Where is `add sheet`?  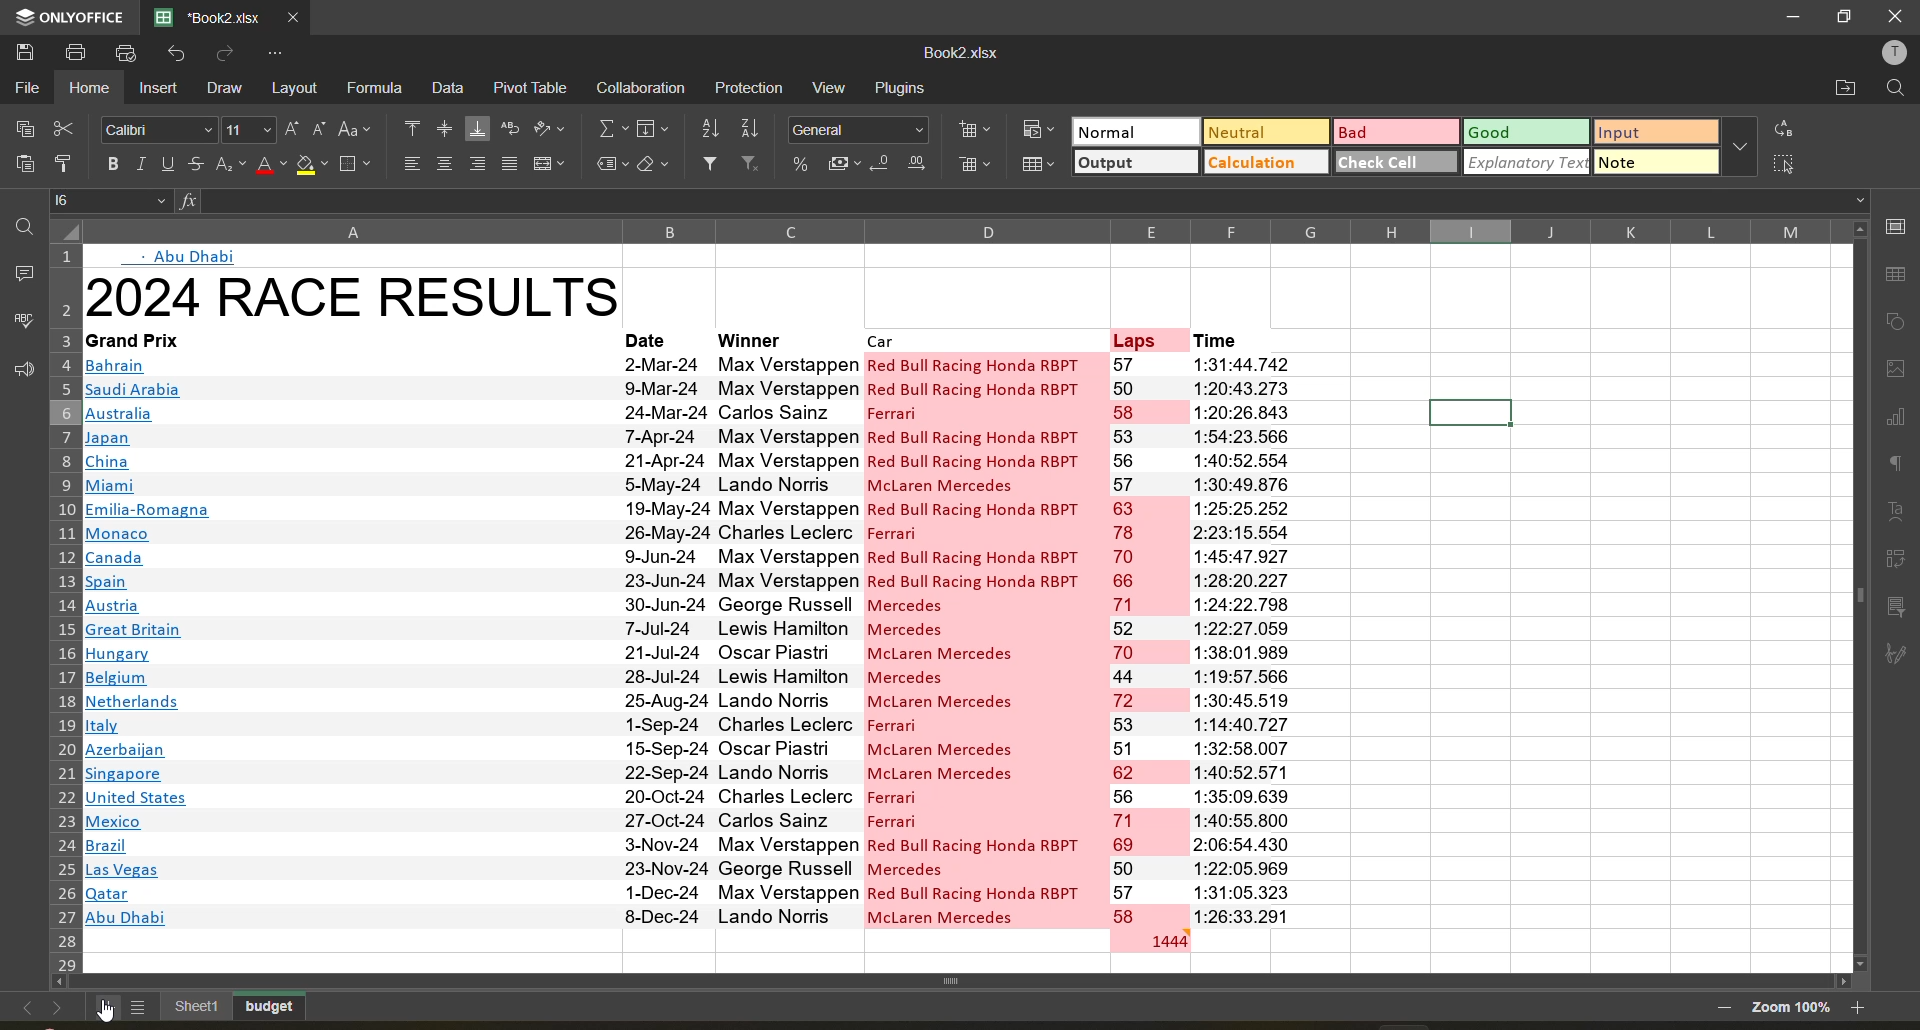 add sheet is located at coordinates (104, 1009).